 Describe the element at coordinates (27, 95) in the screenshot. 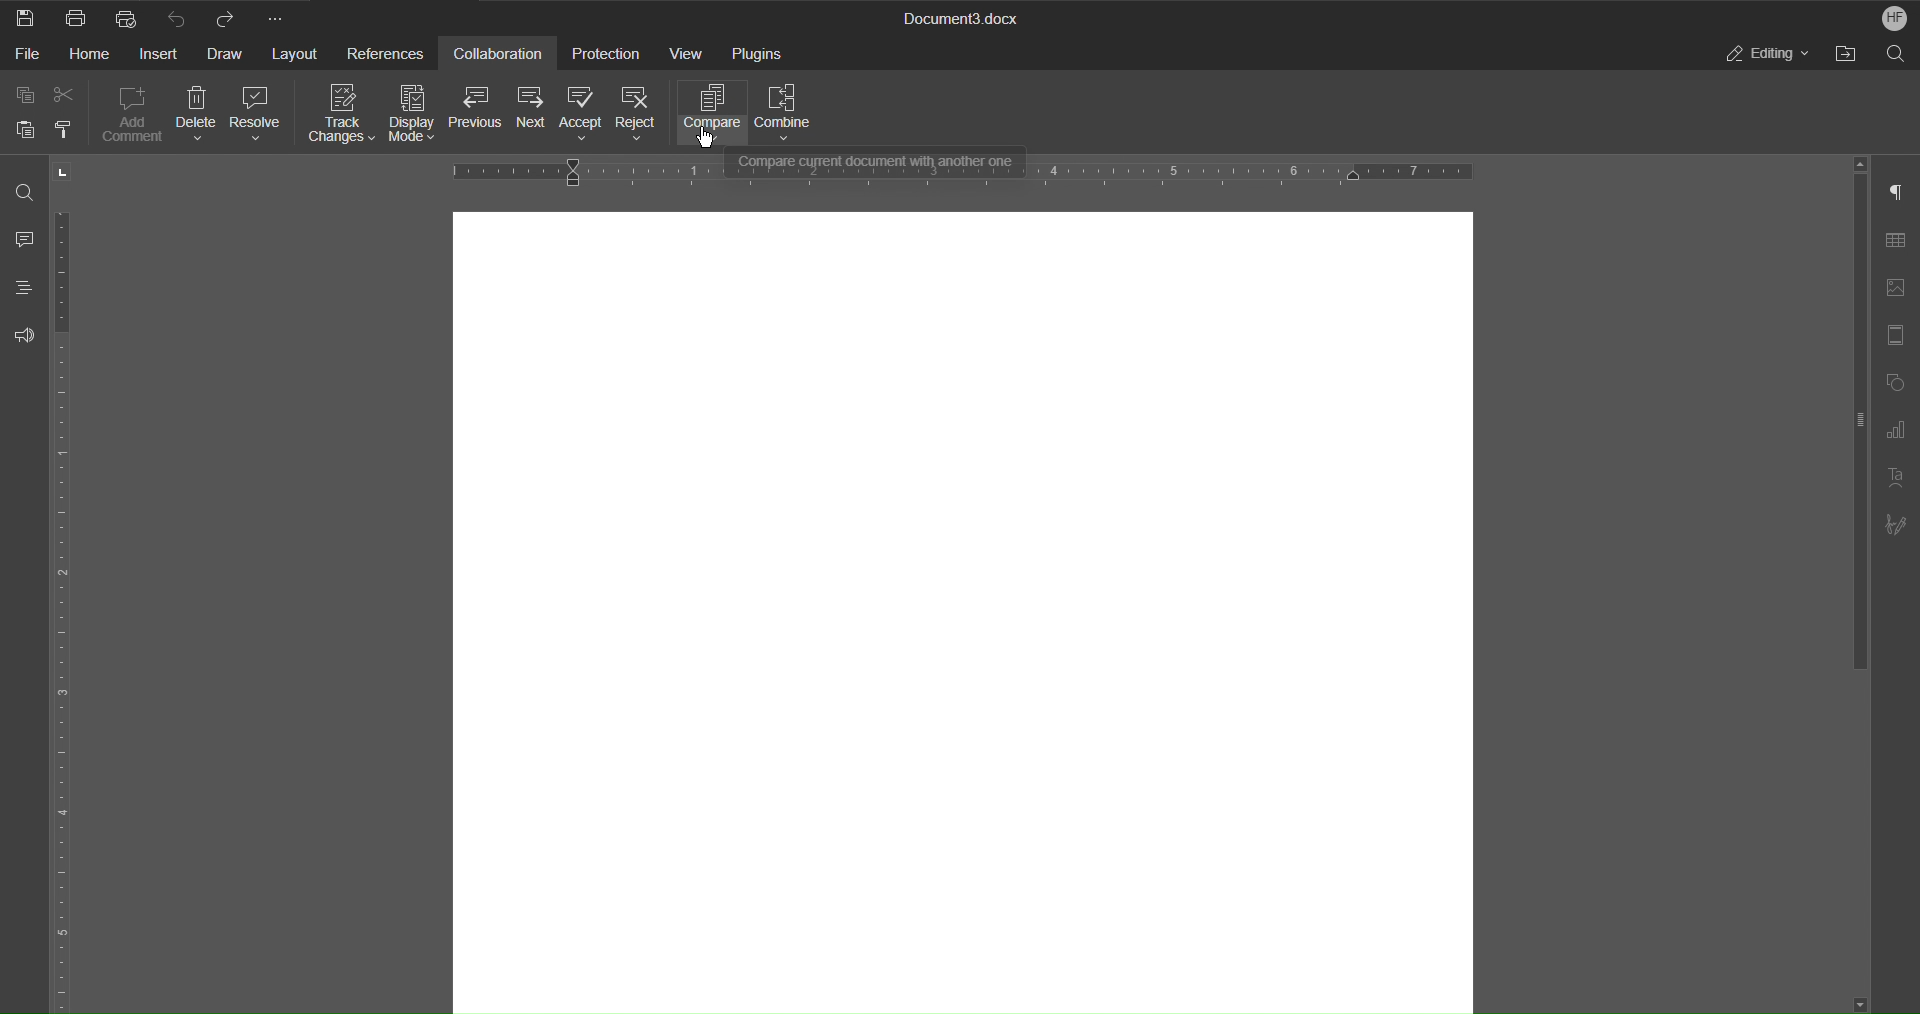

I see `Copy` at that location.